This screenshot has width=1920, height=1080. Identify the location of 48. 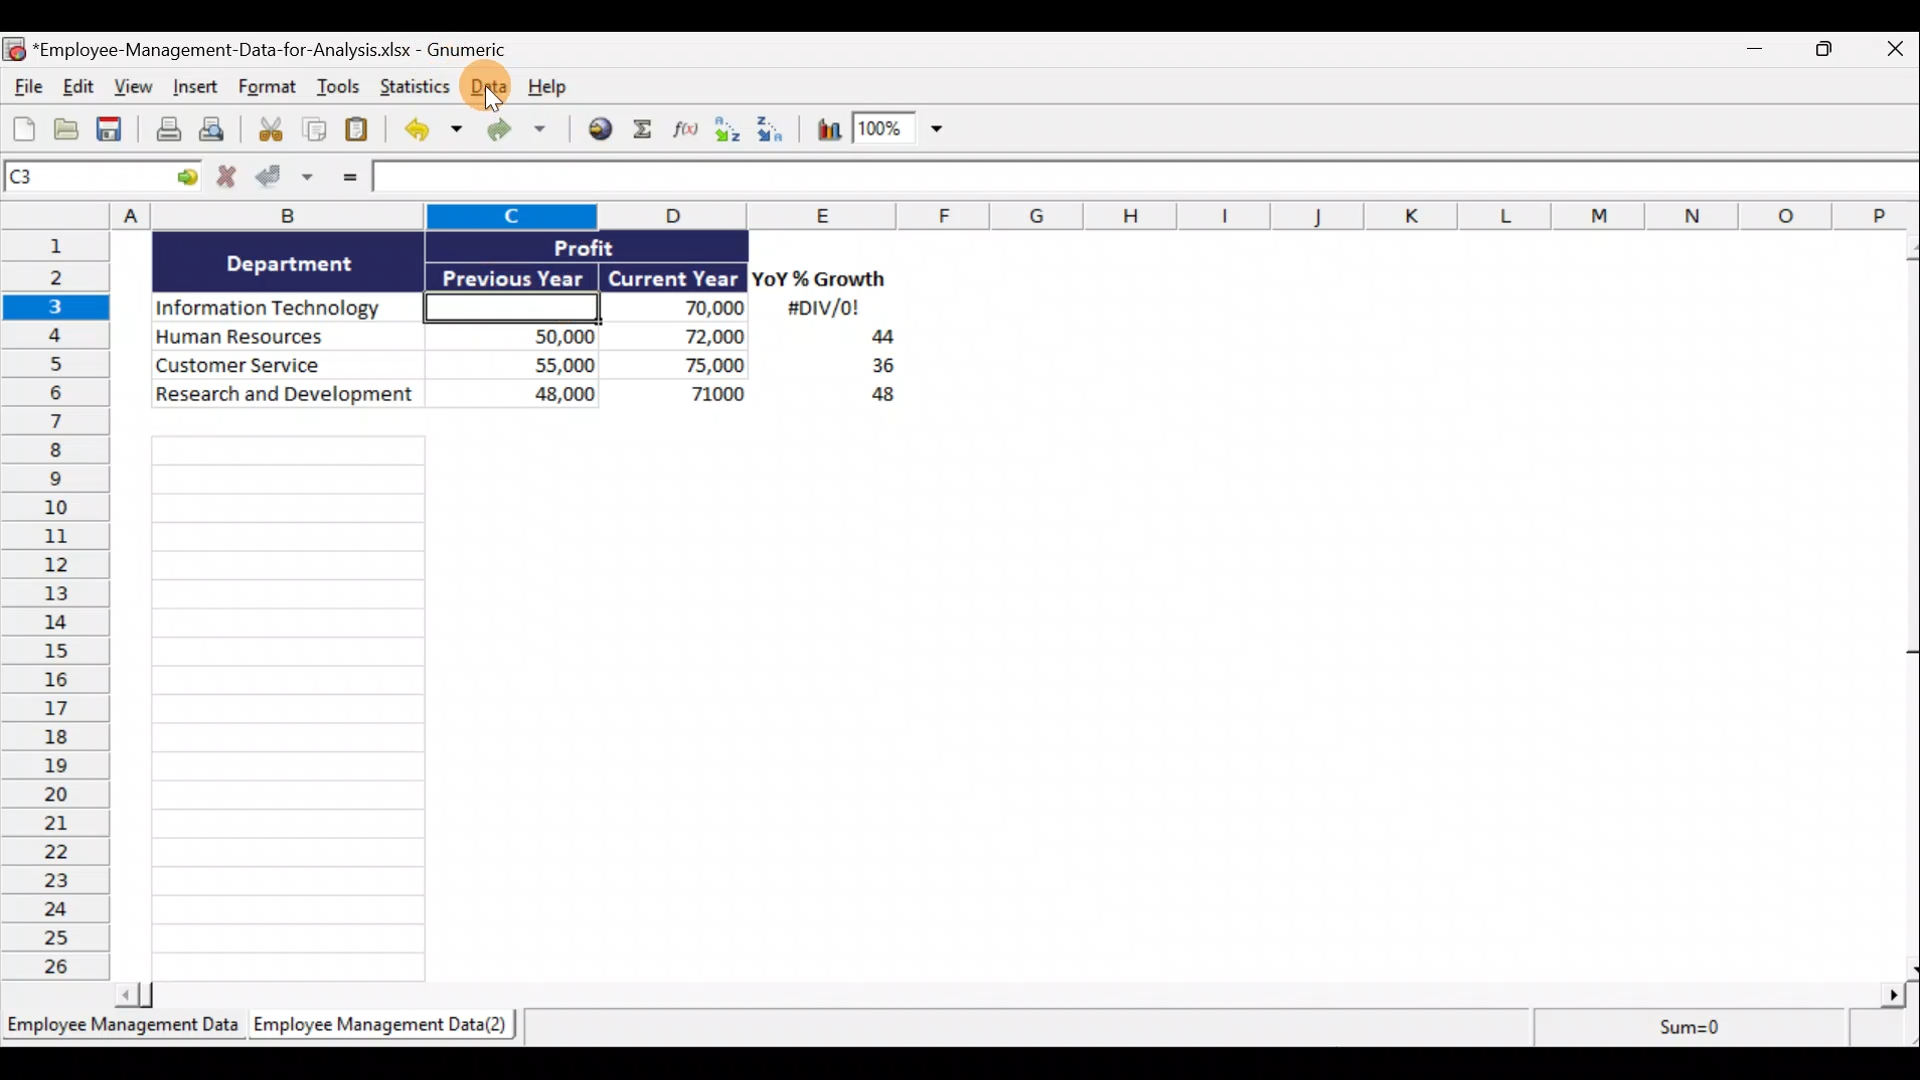
(872, 398).